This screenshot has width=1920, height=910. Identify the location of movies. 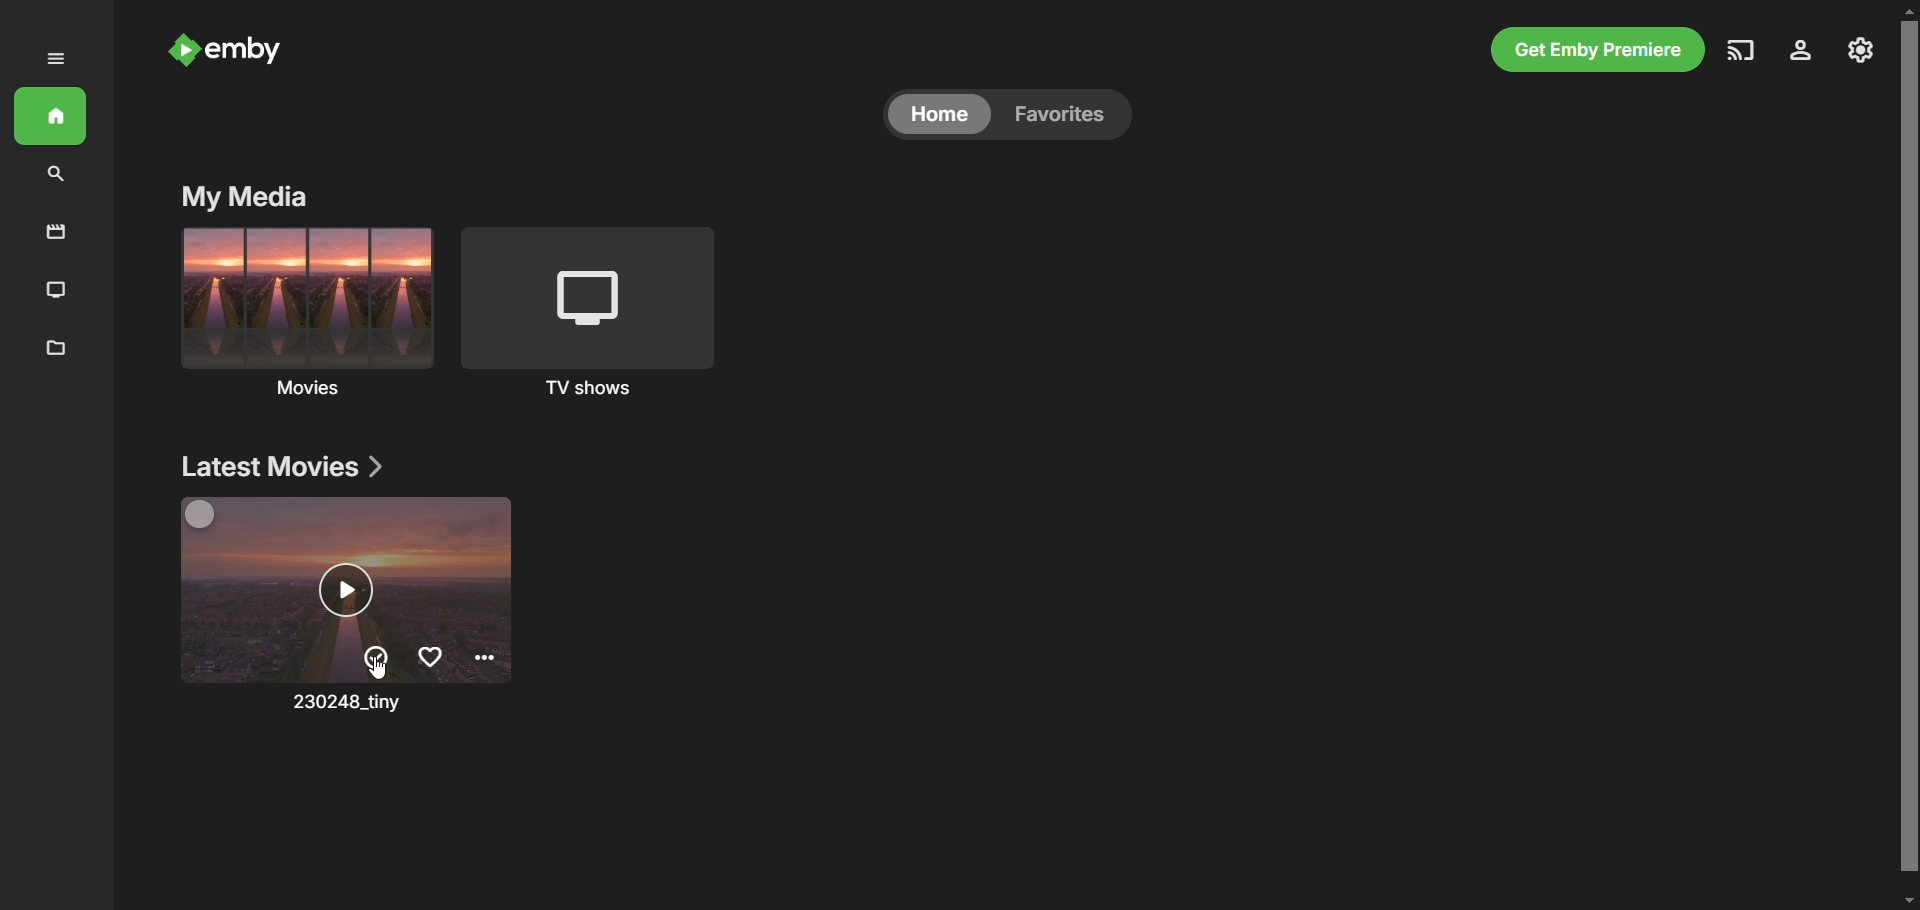
(304, 310).